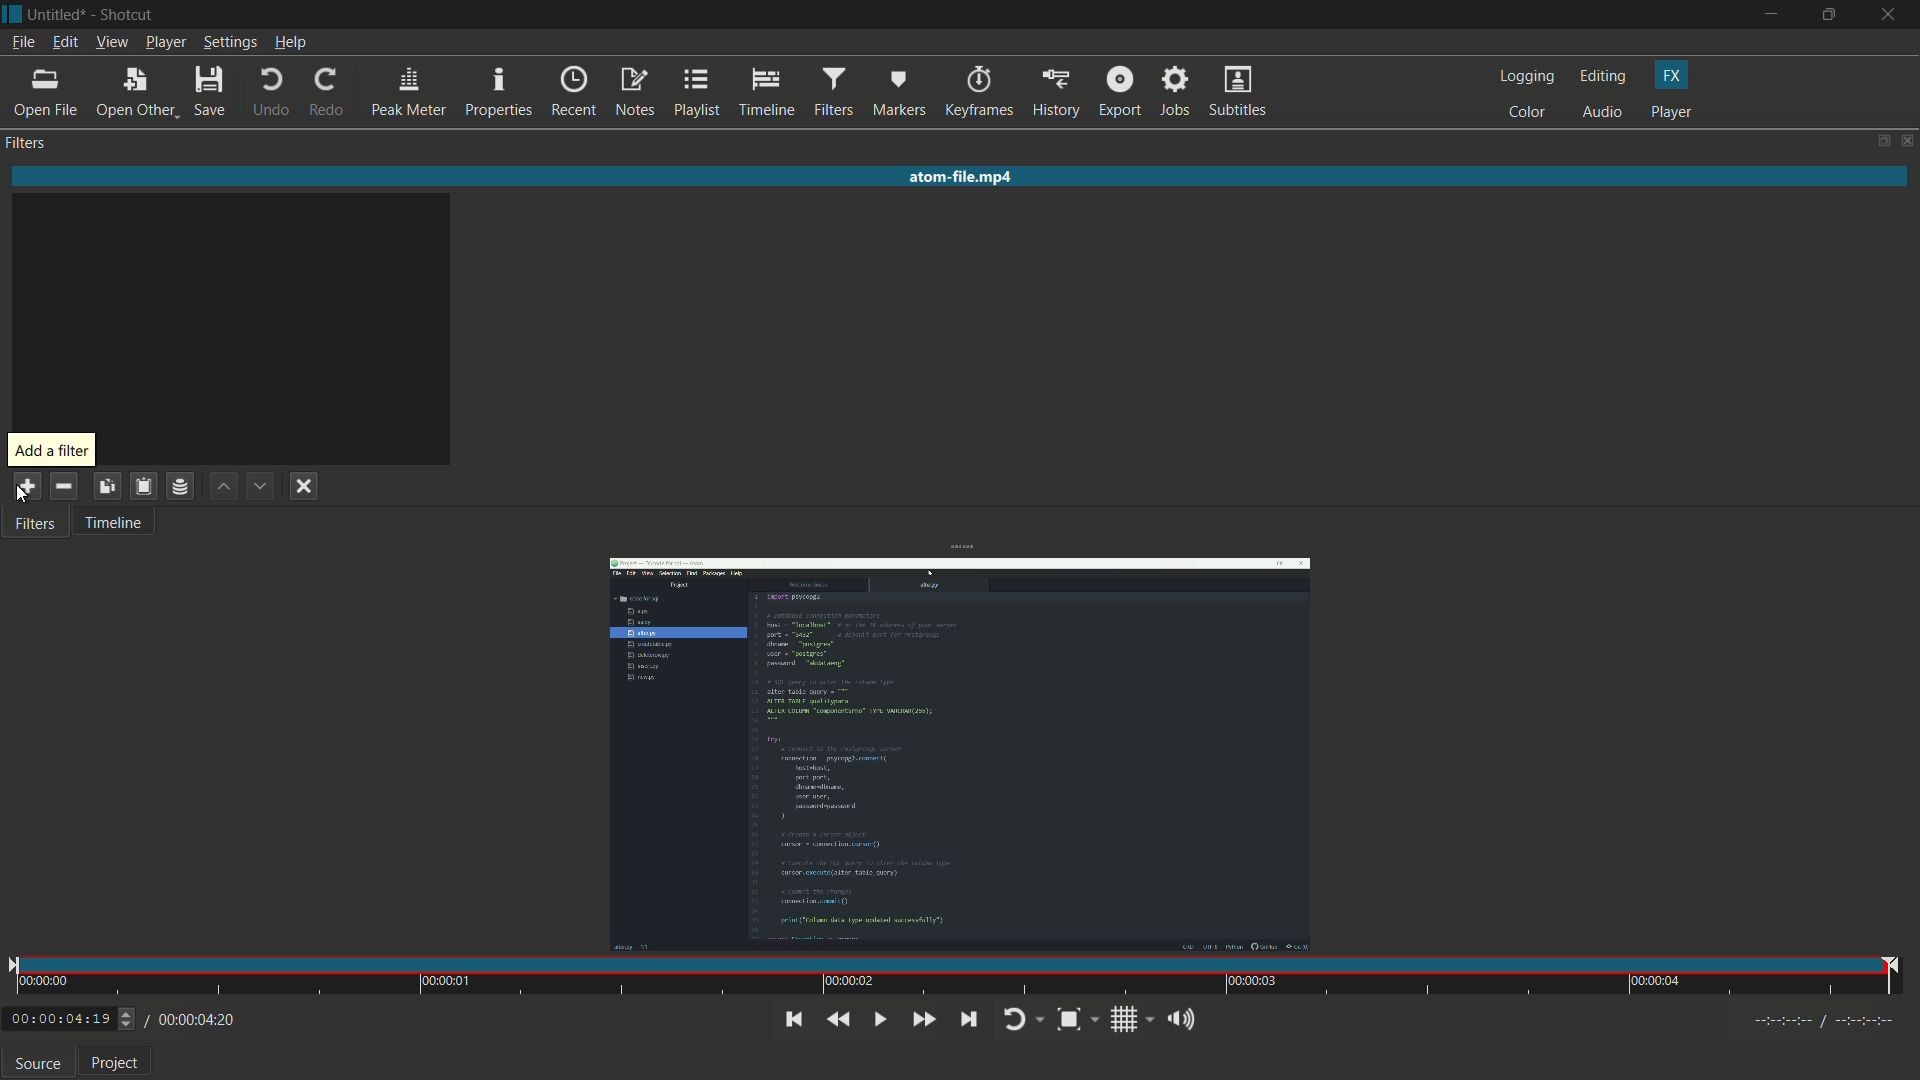  What do you see at coordinates (1132, 1021) in the screenshot?
I see `toggle grid display` at bounding box center [1132, 1021].